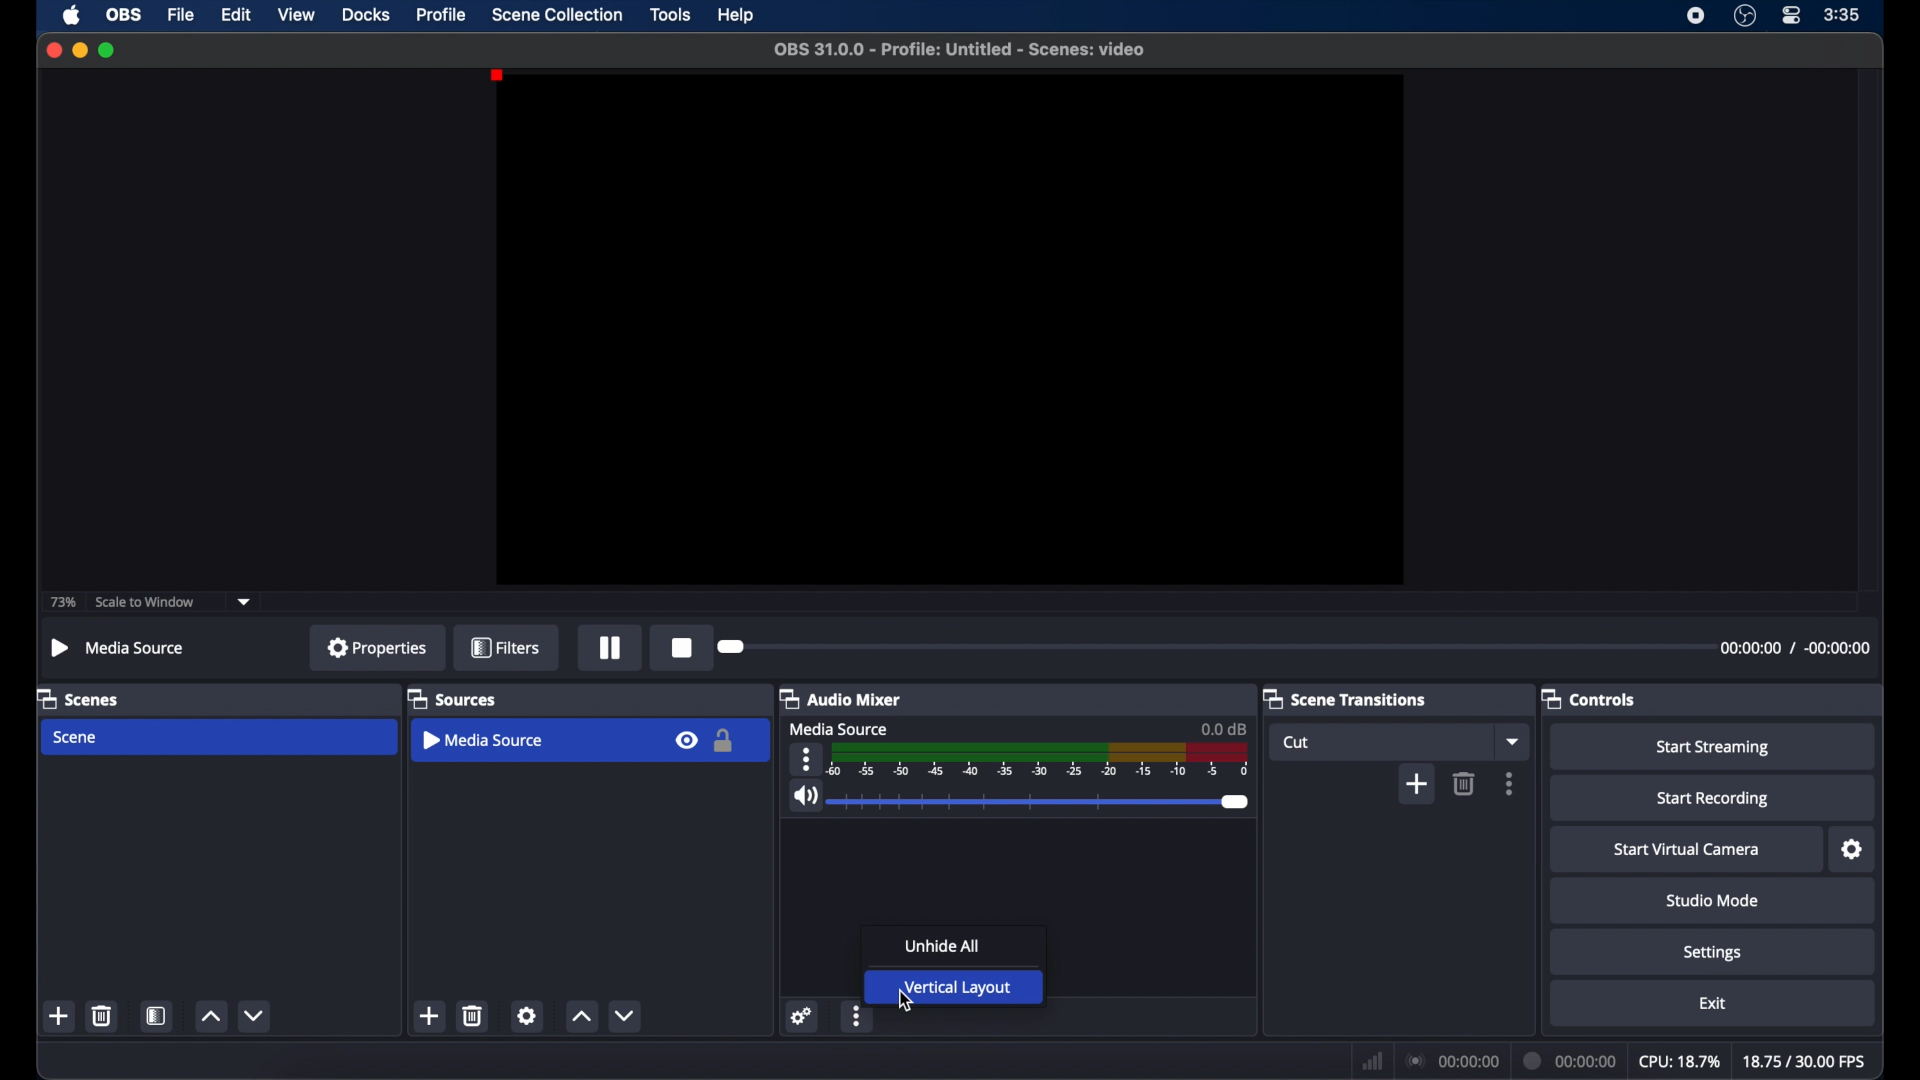 This screenshot has width=1920, height=1080. What do you see at coordinates (1806, 1061) in the screenshot?
I see `fps` at bounding box center [1806, 1061].